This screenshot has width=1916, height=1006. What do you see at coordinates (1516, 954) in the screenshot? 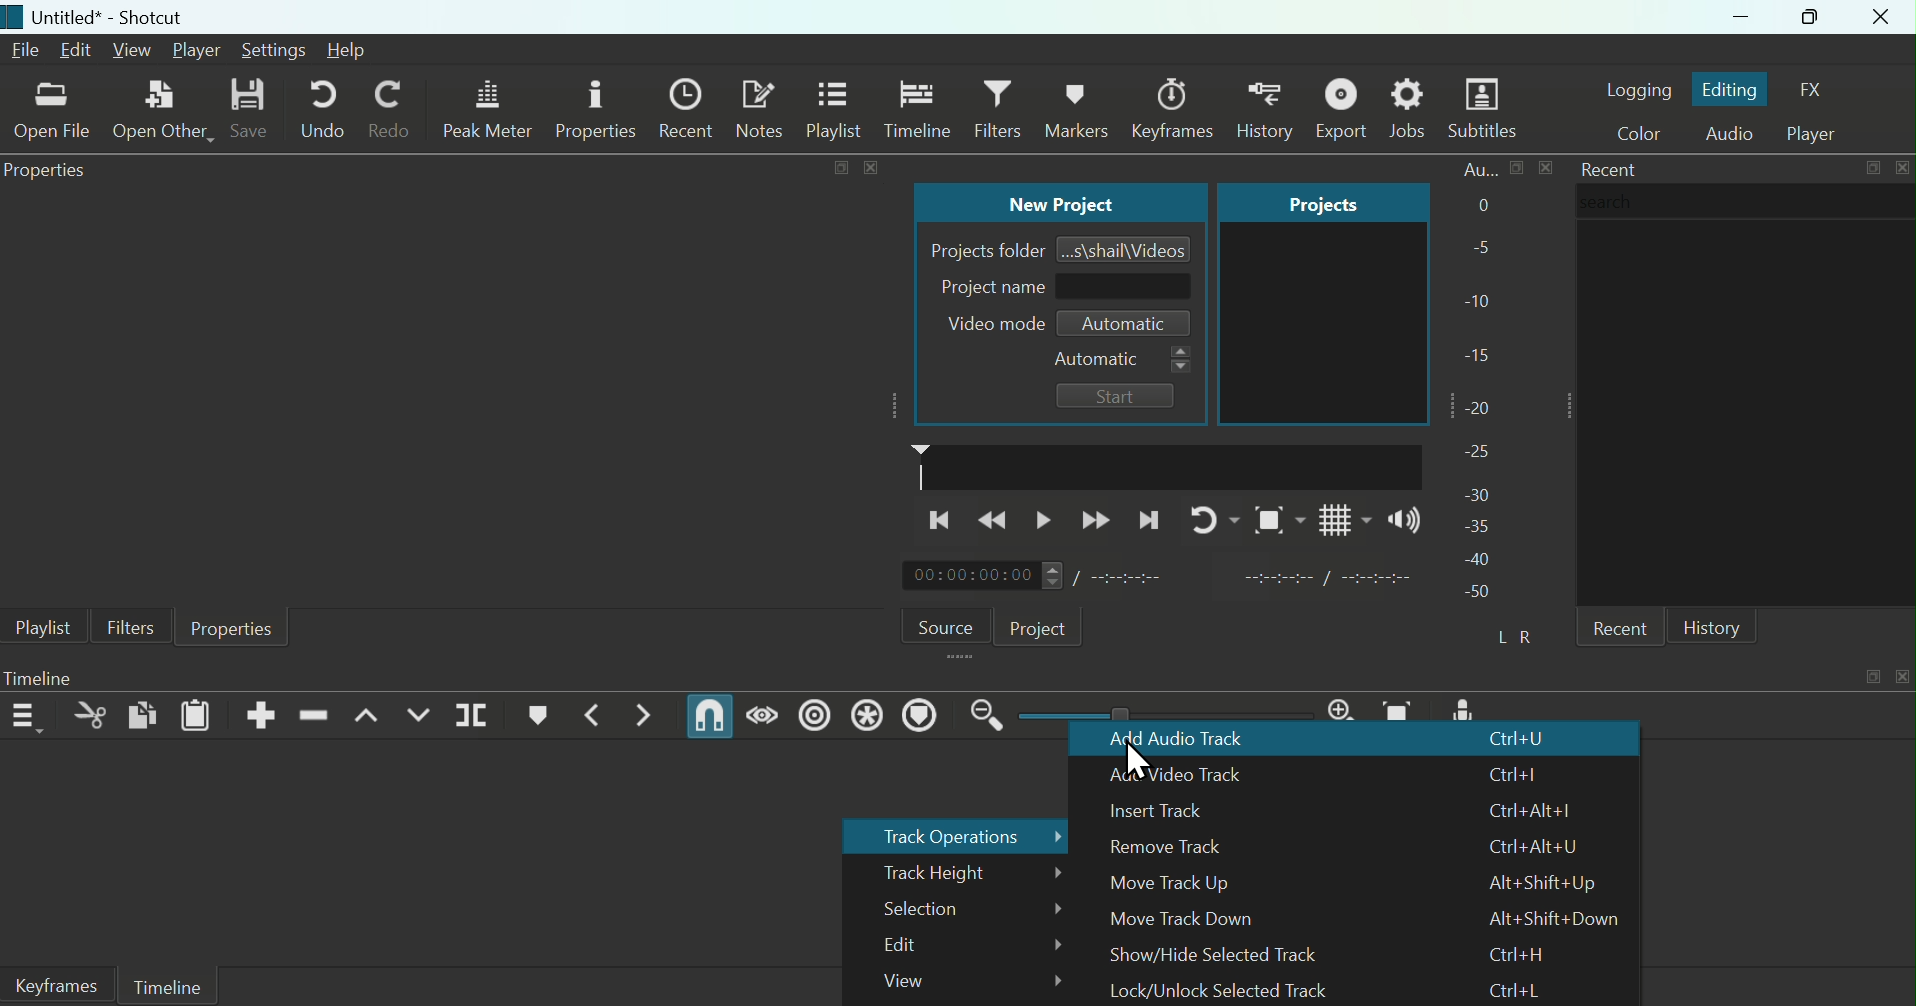
I see `Ctrl+H` at bounding box center [1516, 954].